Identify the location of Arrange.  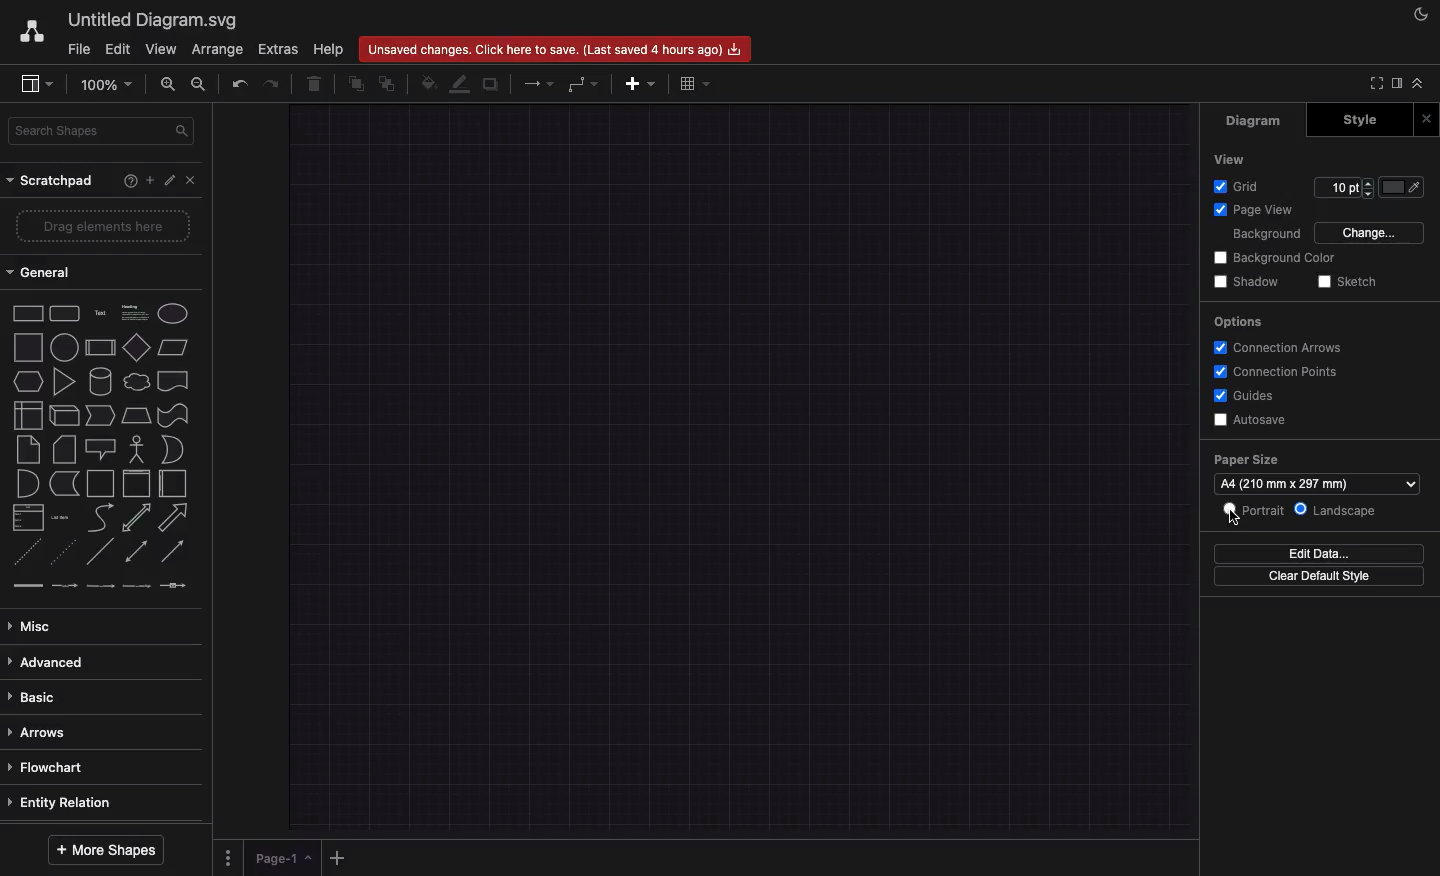
(217, 51).